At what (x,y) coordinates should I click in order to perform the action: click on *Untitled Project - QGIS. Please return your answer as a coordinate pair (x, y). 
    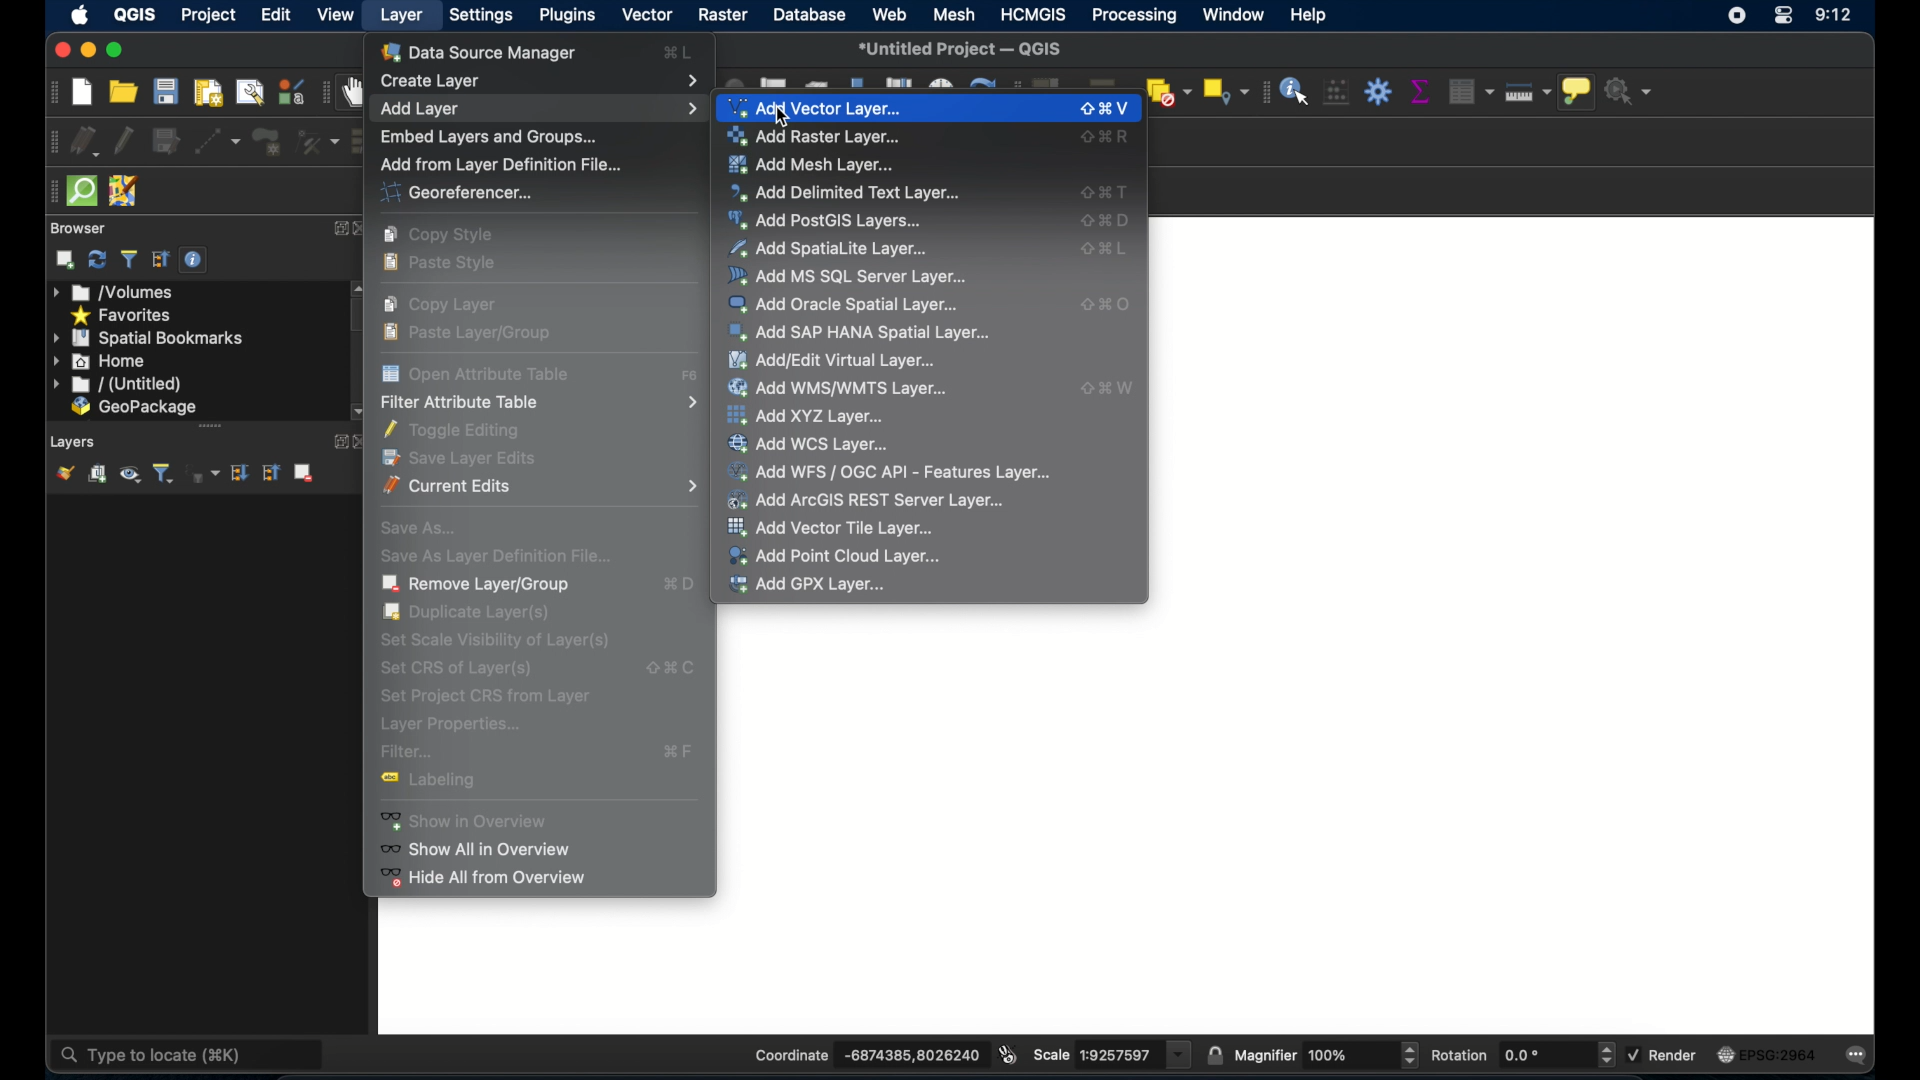
    Looking at the image, I should click on (963, 47).